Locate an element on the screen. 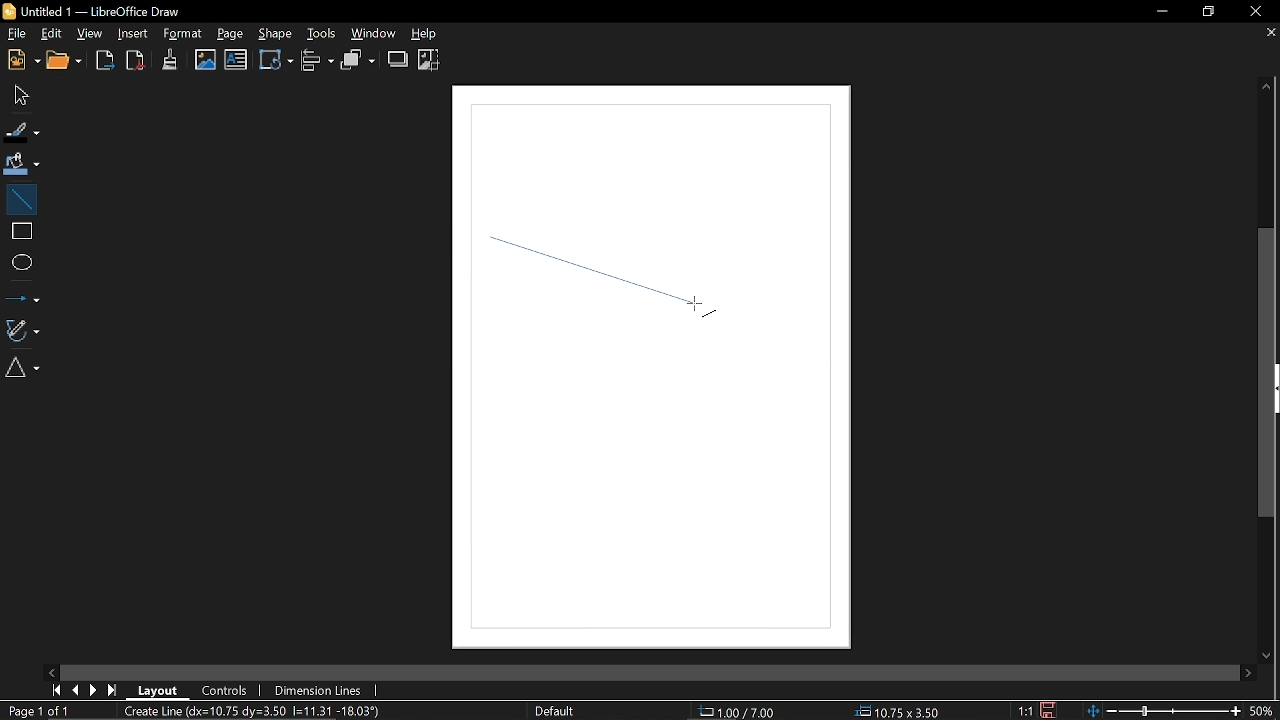 Image resolution: width=1280 pixels, height=720 pixels. Export to pdf is located at coordinates (134, 60).